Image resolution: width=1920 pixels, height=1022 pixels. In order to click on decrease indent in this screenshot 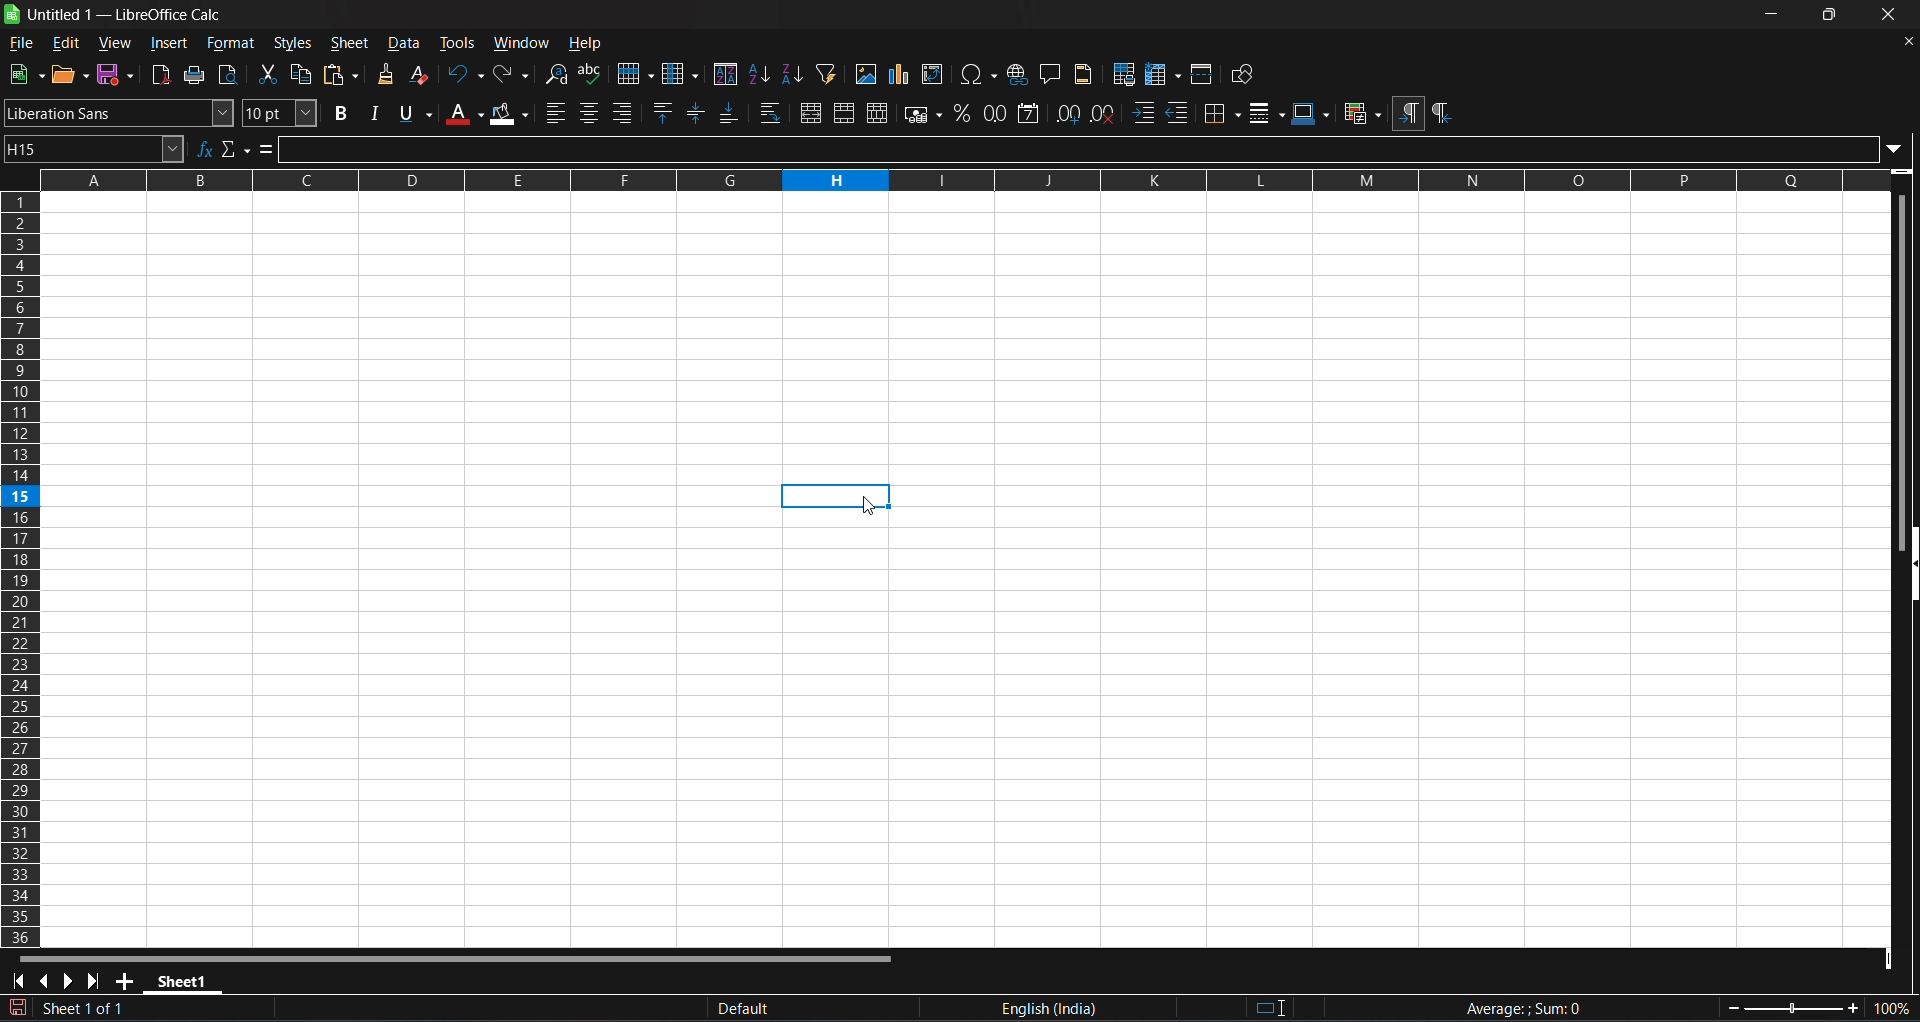, I will do `click(1177, 112)`.